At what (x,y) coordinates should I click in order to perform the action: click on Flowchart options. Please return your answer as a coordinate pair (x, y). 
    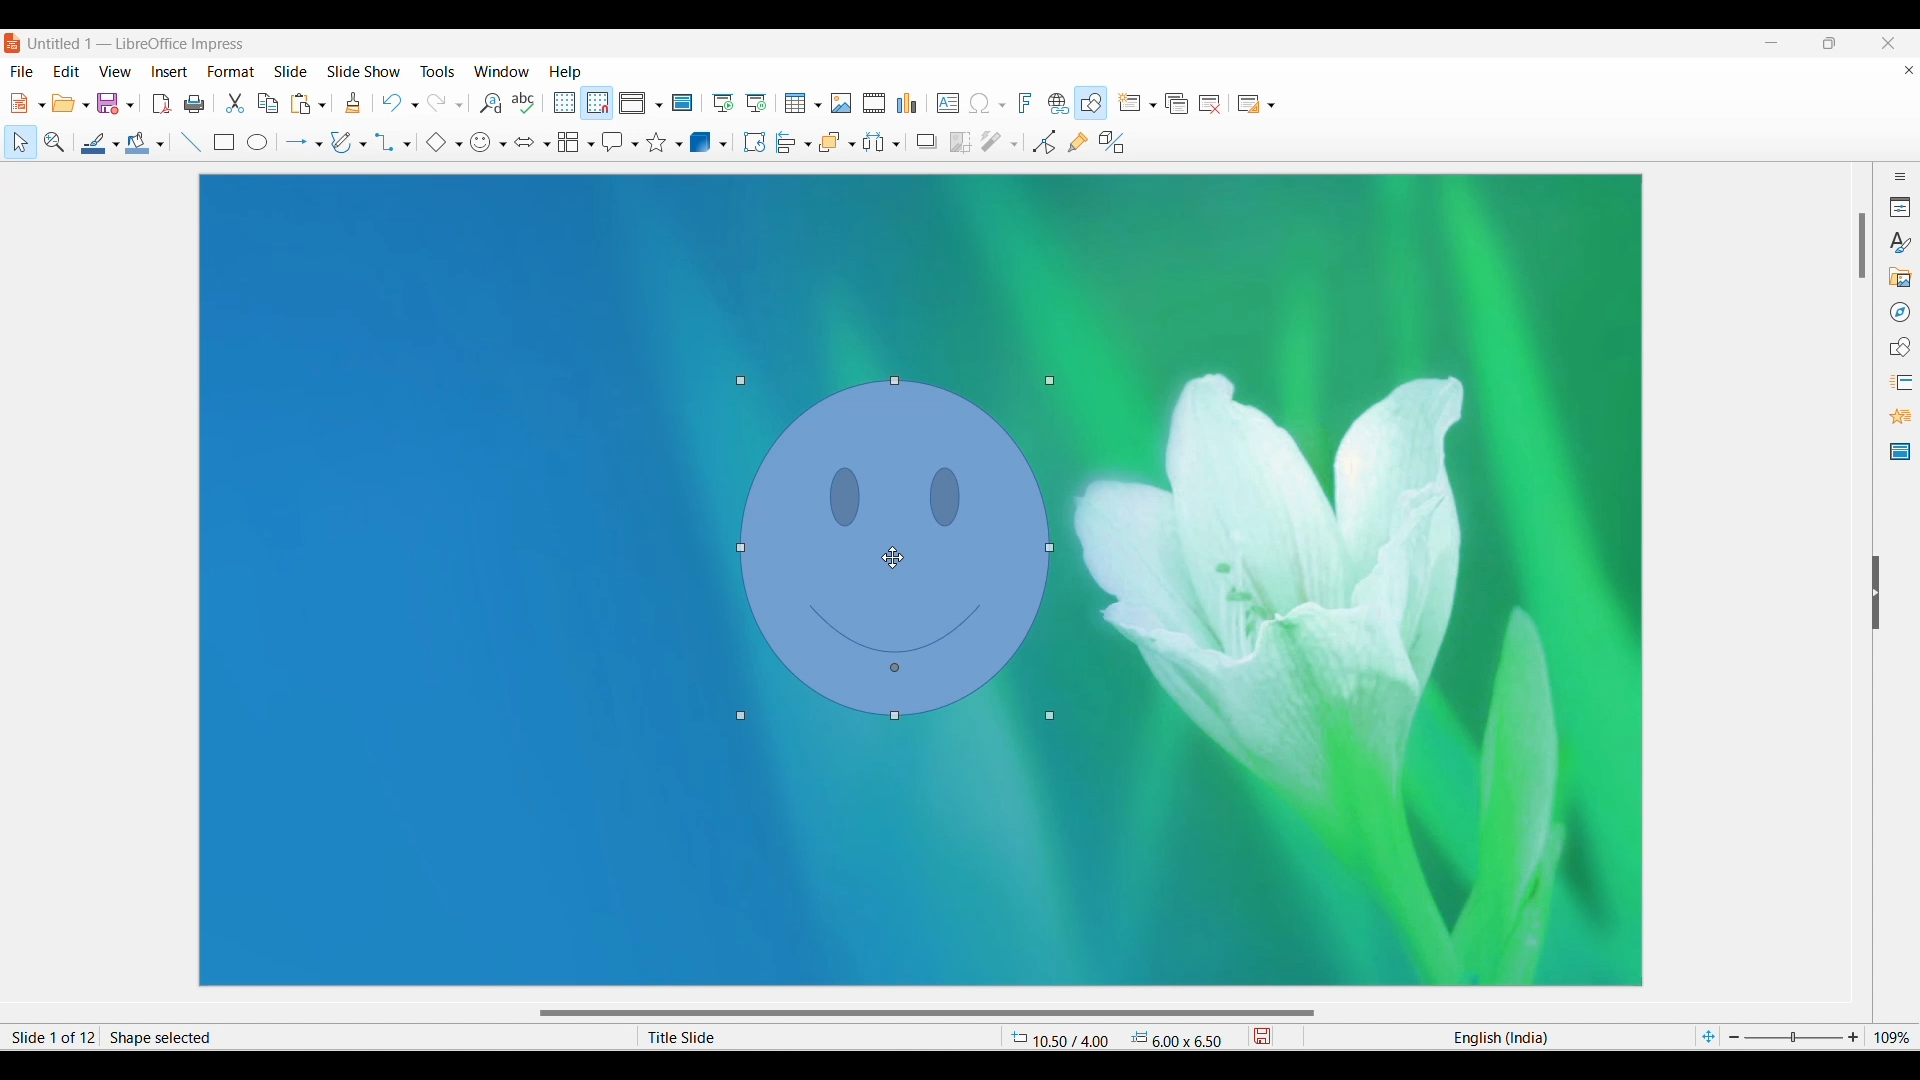
    Looking at the image, I should click on (592, 144).